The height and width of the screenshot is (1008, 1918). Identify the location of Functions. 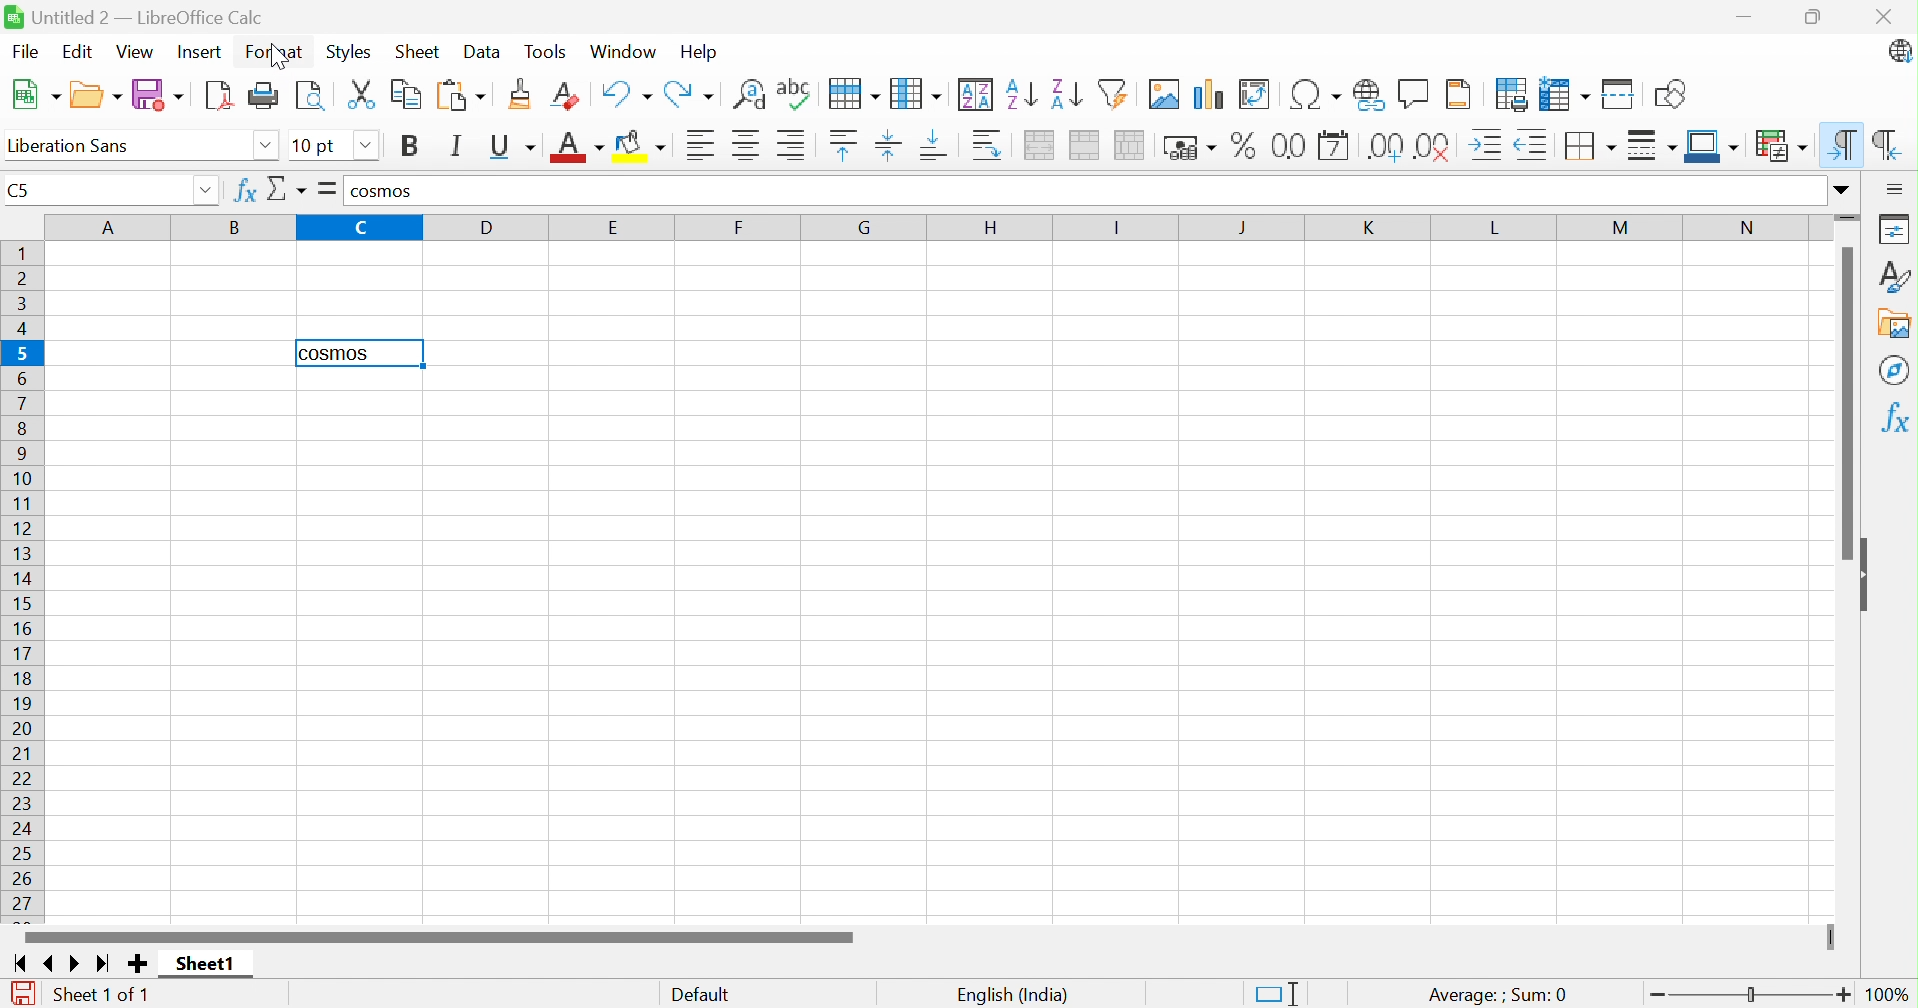
(1896, 415).